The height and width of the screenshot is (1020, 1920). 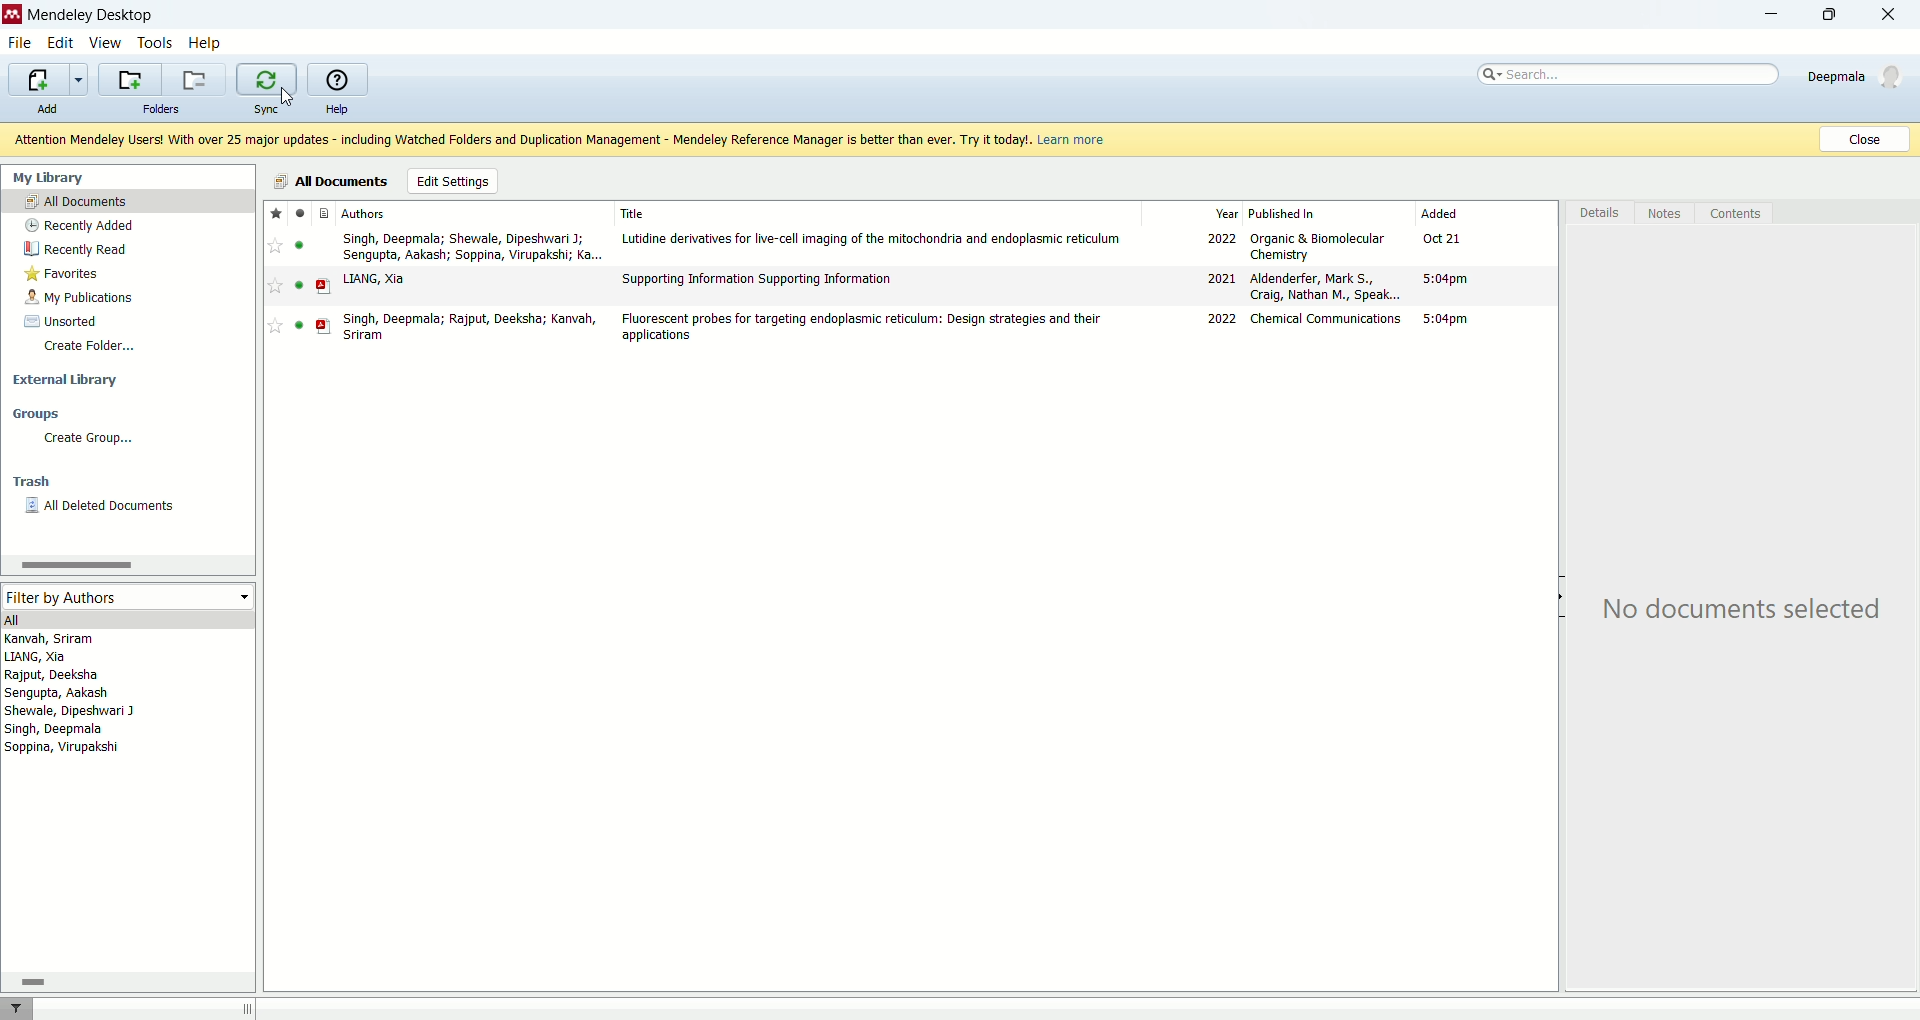 I want to click on recently read, so click(x=79, y=250).